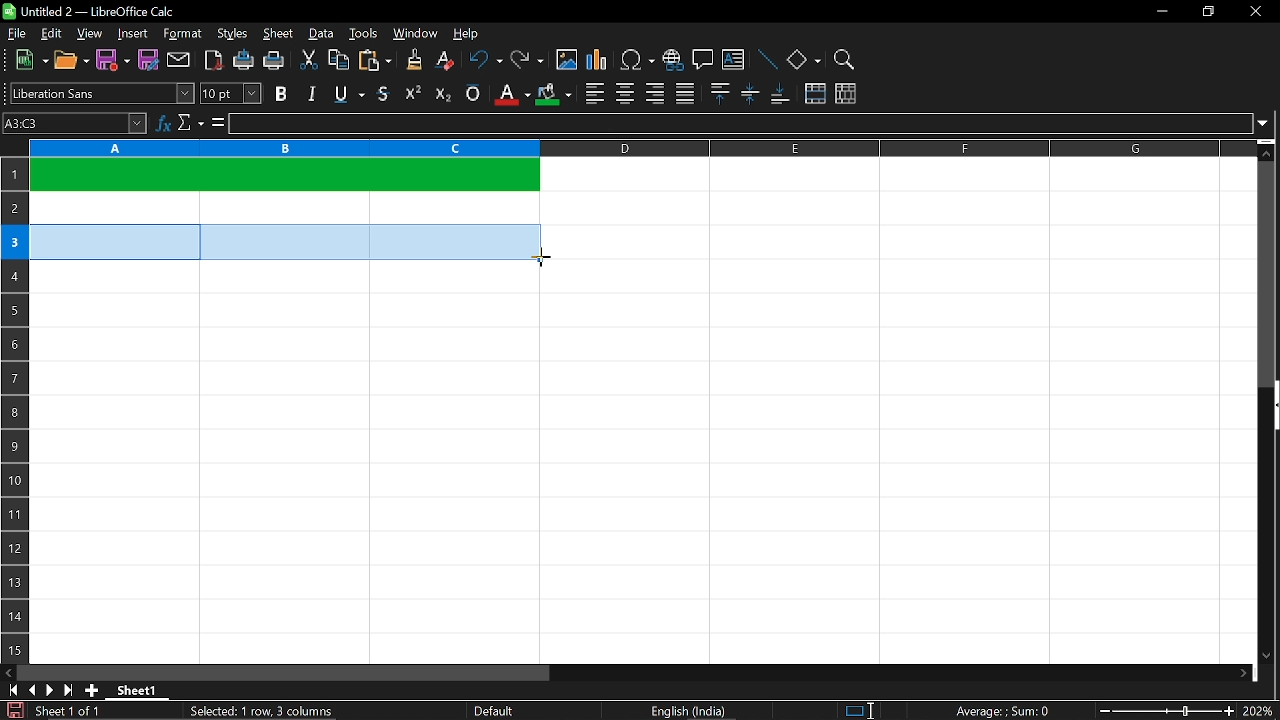 This screenshot has width=1280, height=720. I want to click on cell color, so click(553, 95).